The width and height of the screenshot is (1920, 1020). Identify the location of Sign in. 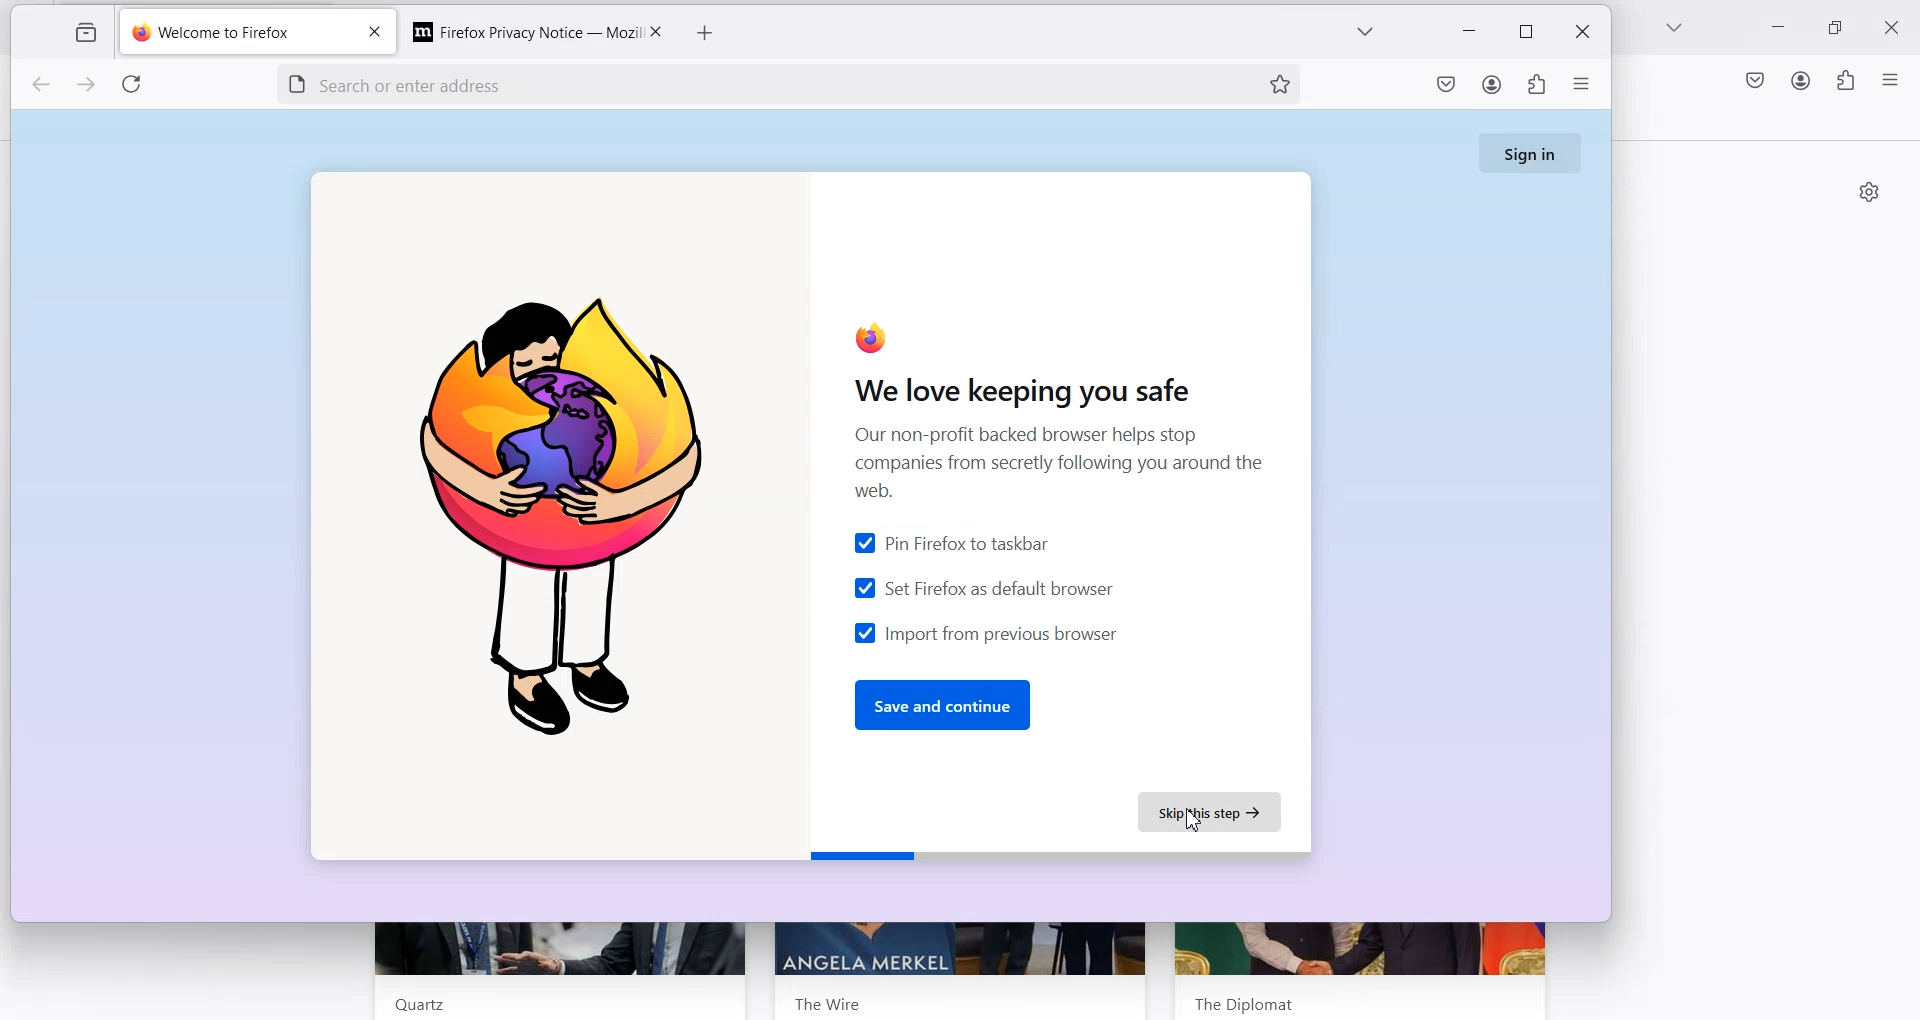
(1533, 152).